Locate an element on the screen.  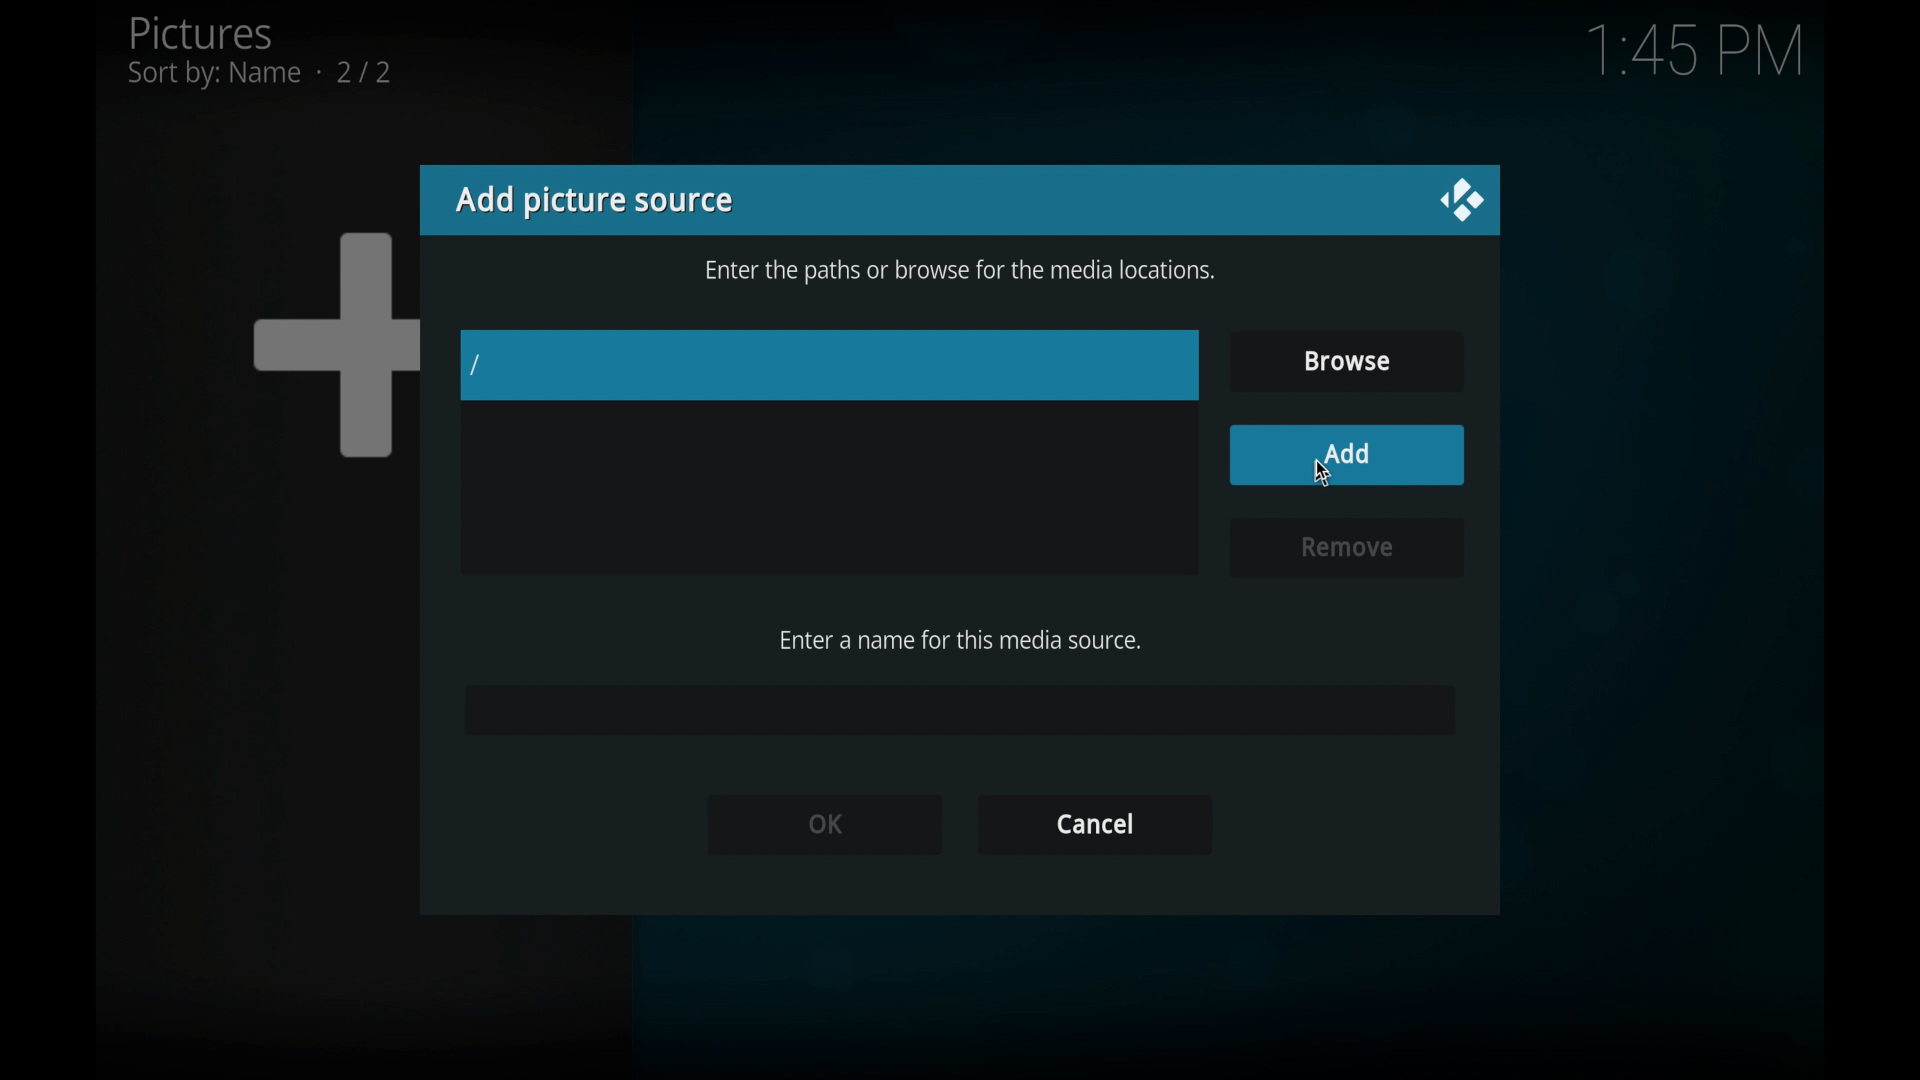
cursor is located at coordinates (1324, 475).